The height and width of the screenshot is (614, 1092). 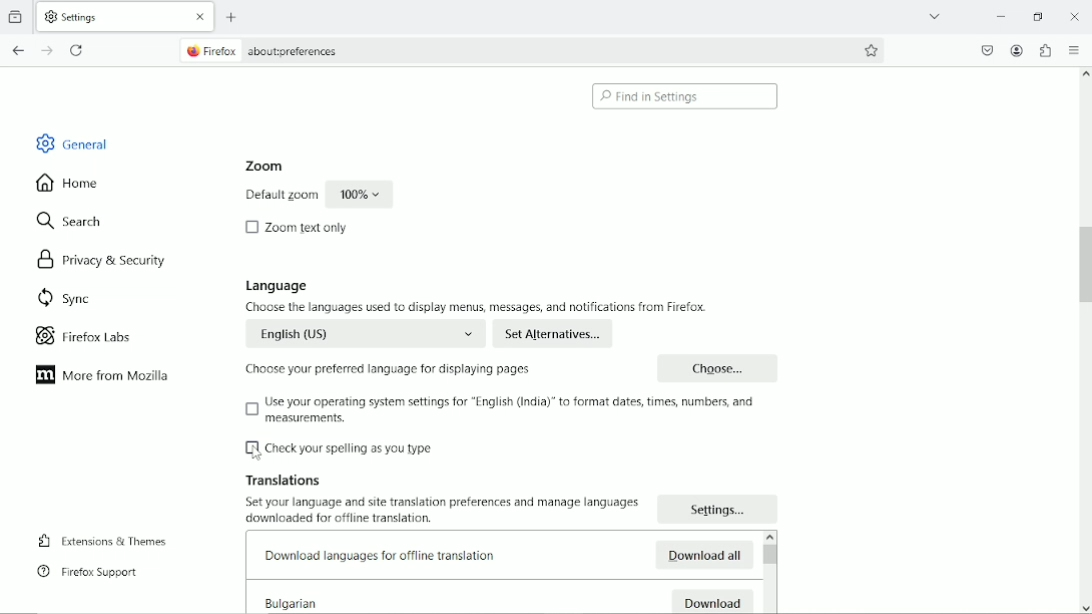 I want to click on Zoom text only, so click(x=301, y=230).